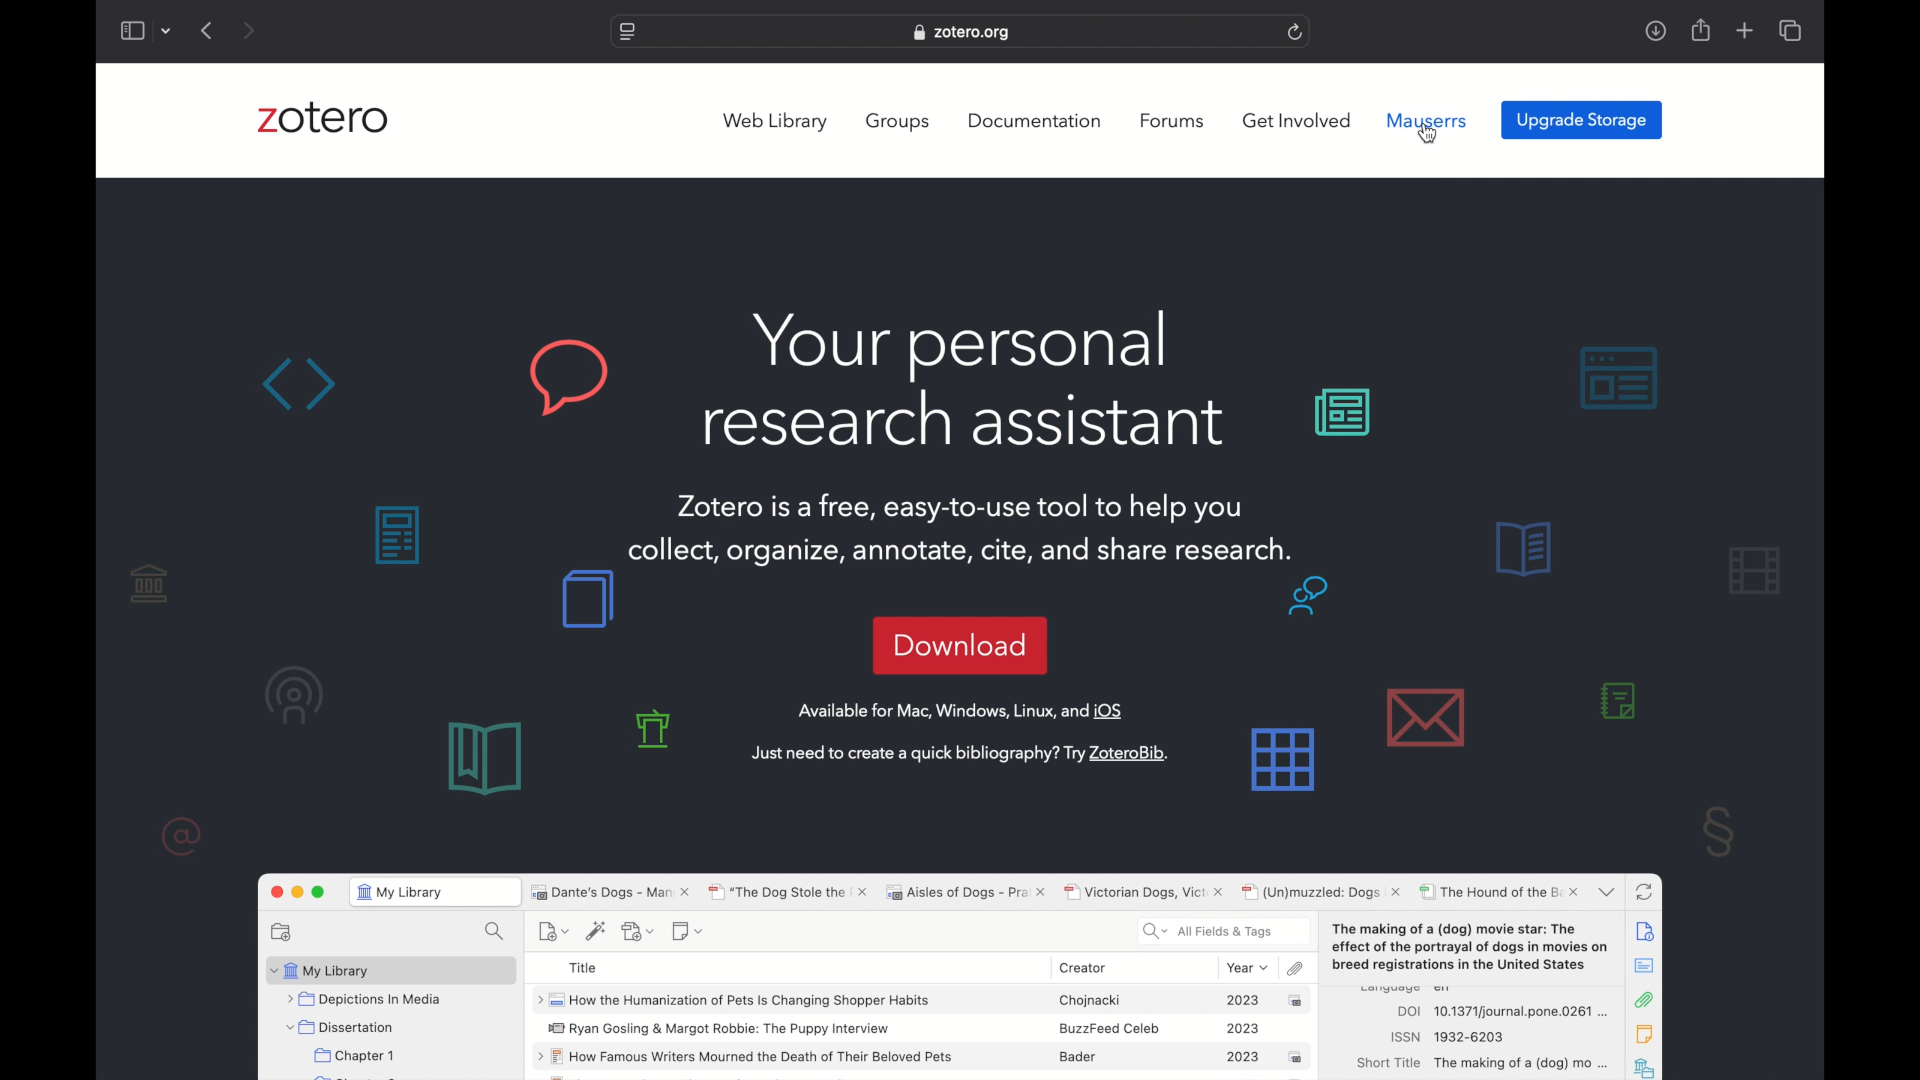 The height and width of the screenshot is (1080, 1920). I want to click on web address, so click(964, 34).